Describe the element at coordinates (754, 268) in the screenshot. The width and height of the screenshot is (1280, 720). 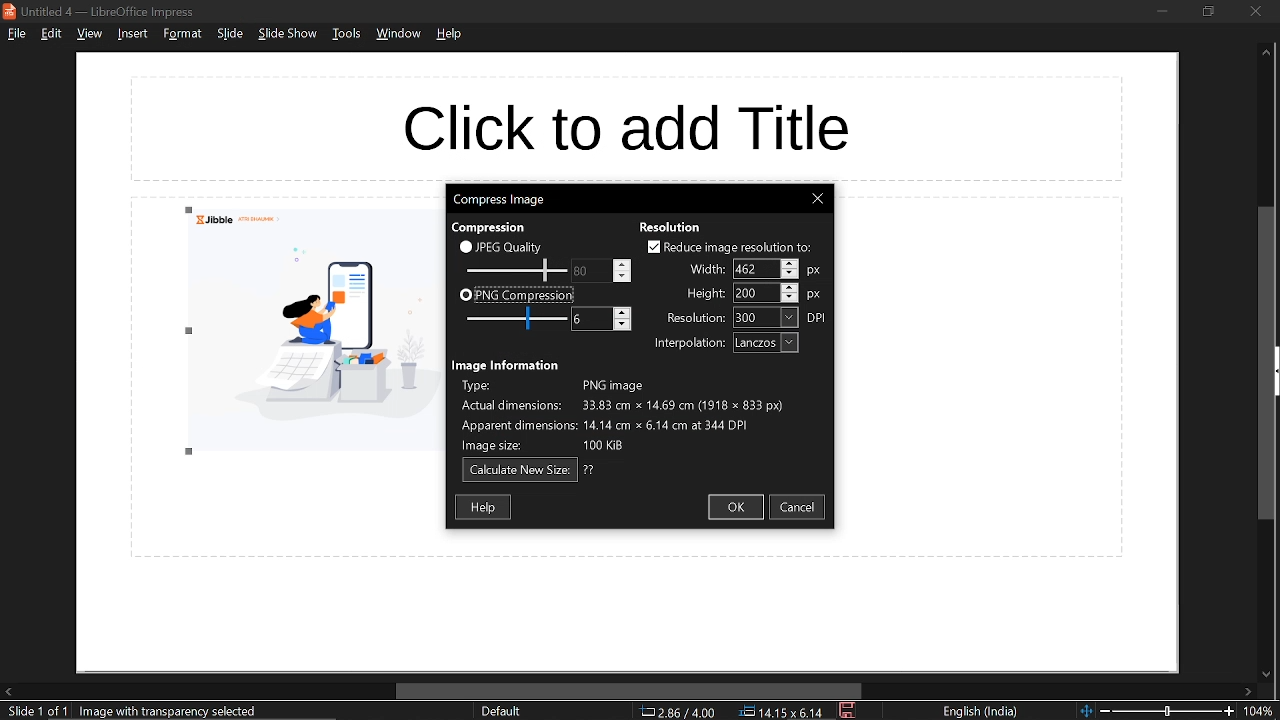
I see `width` at that location.